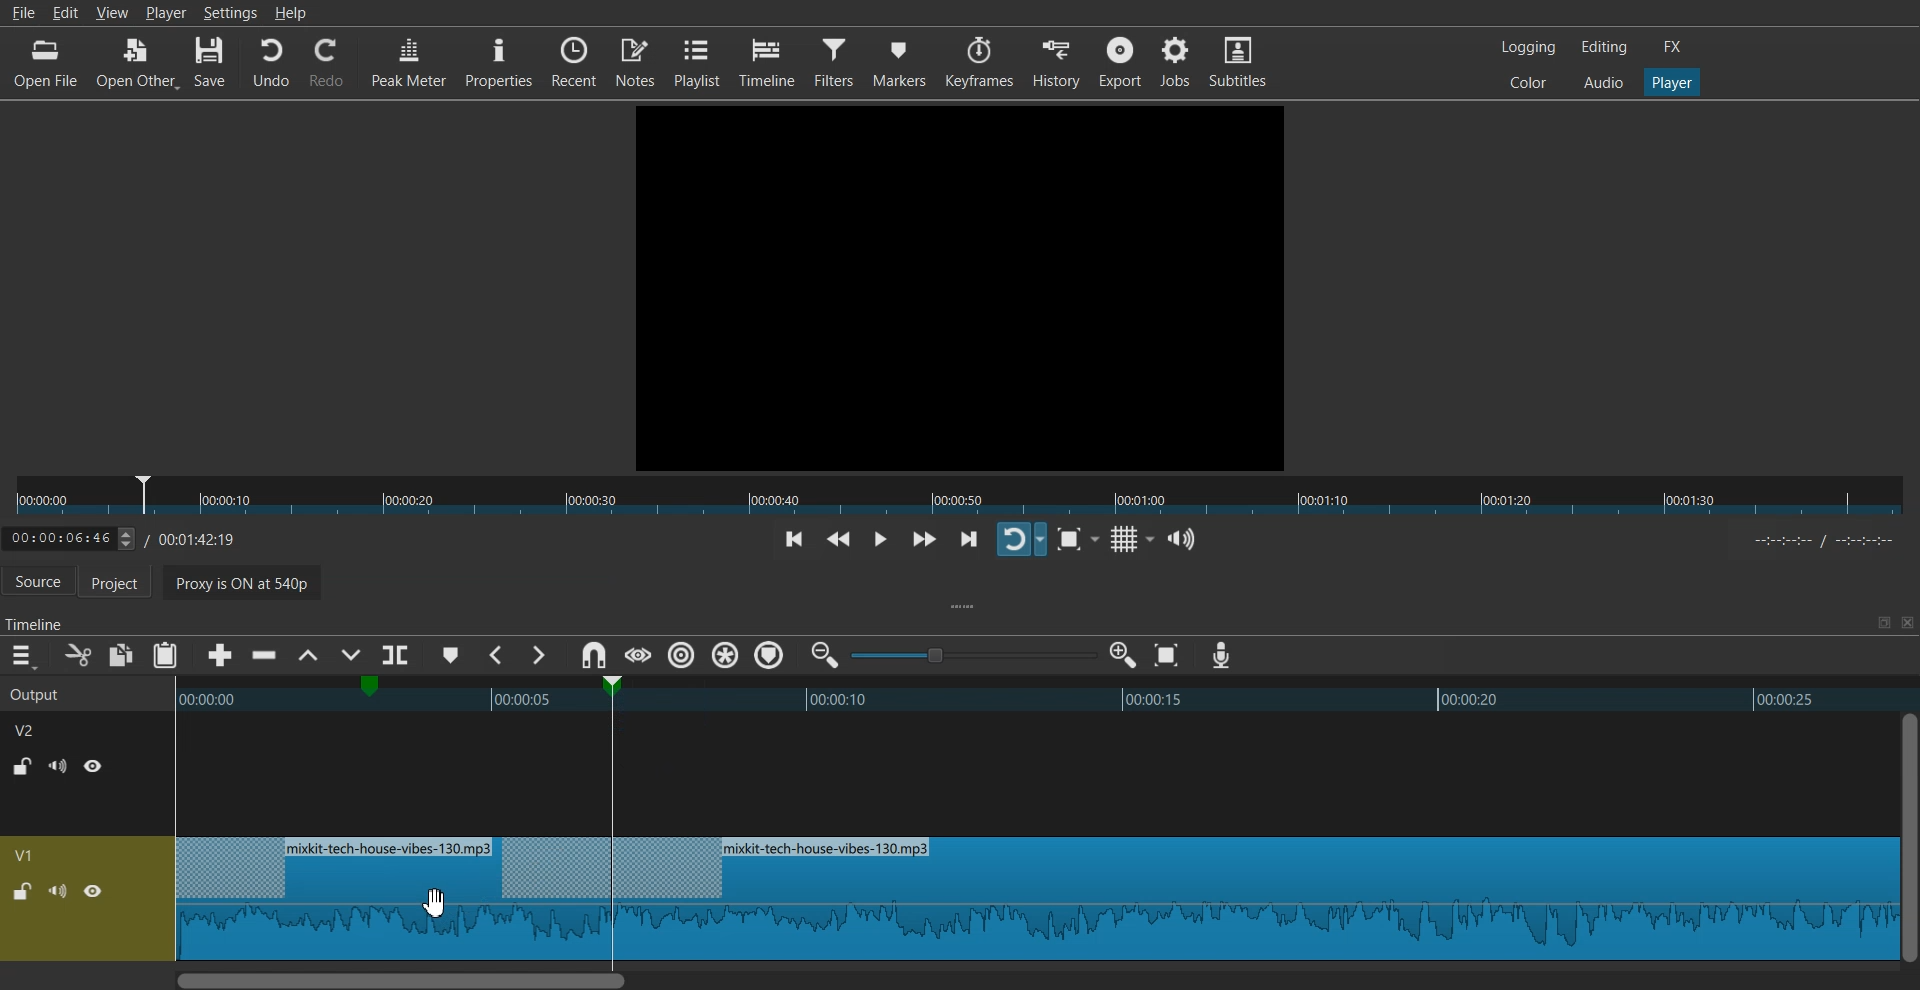 This screenshot has height=990, width=1920. Describe the element at coordinates (973, 655) in the screenshot. I see `Zoom adjuster toggle` at that location.